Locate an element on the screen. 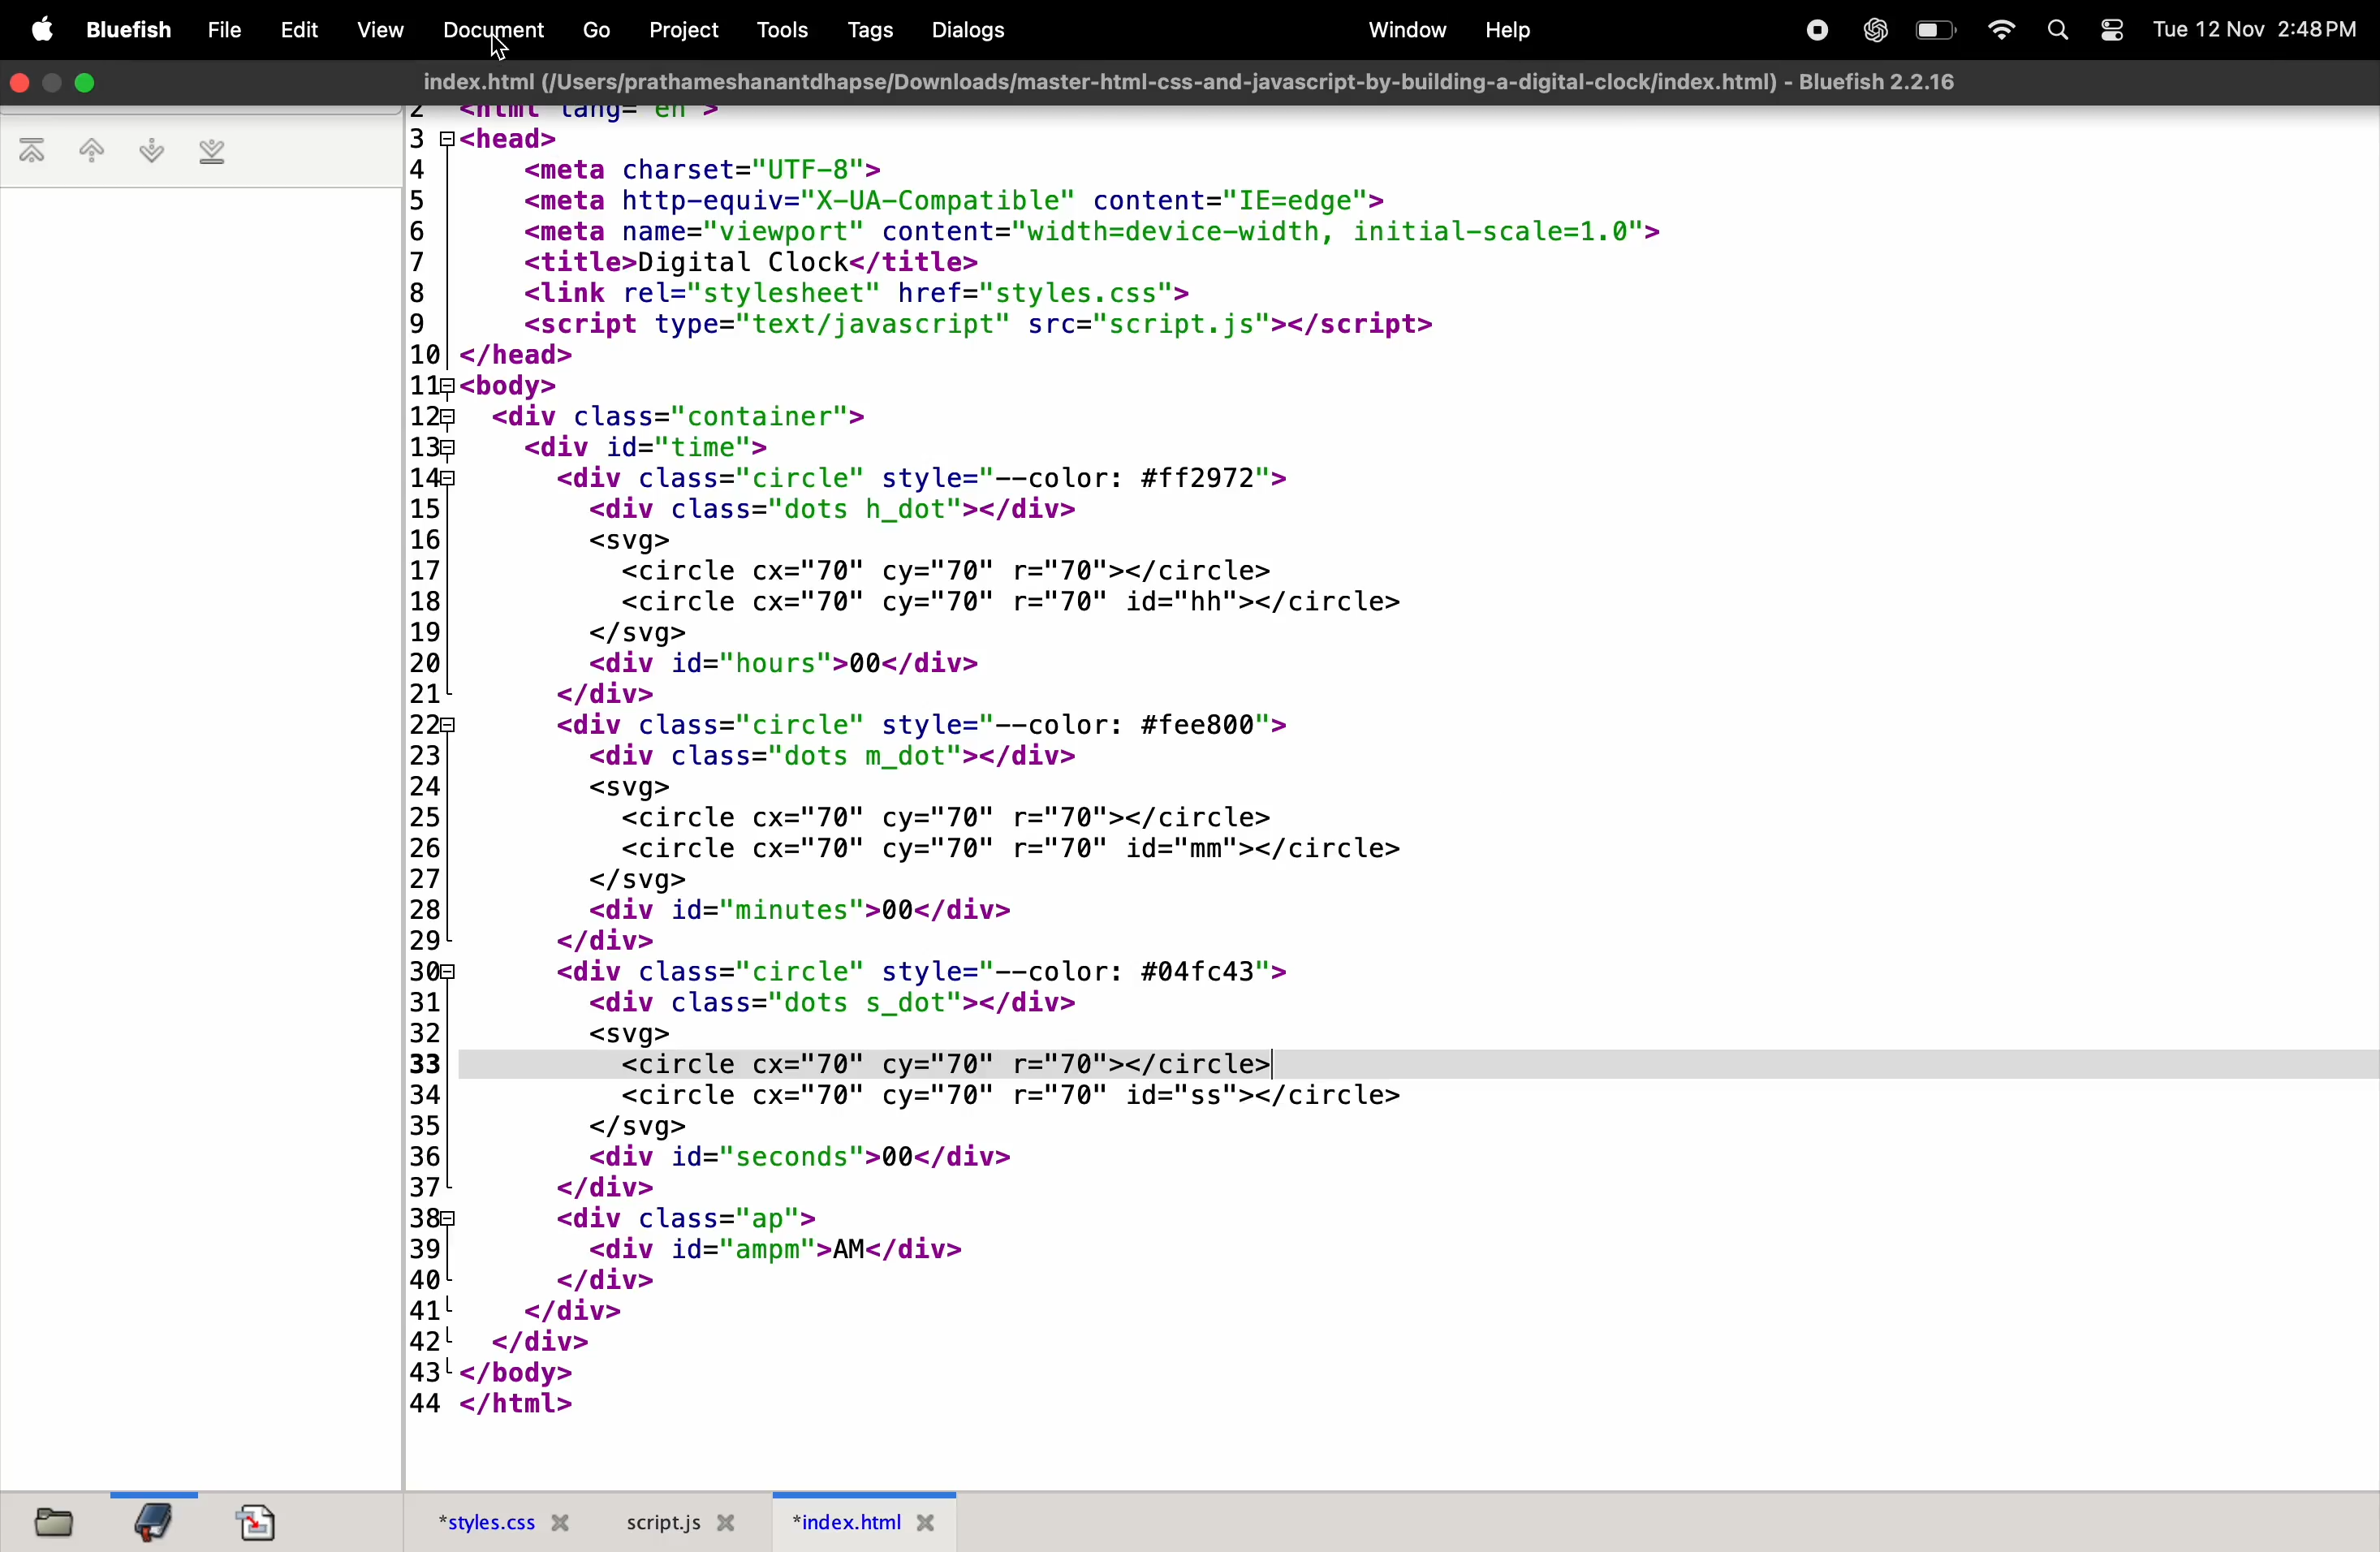 This screenshot has height=1552, width=2380. bluefish is located at coordinates (121, 29).